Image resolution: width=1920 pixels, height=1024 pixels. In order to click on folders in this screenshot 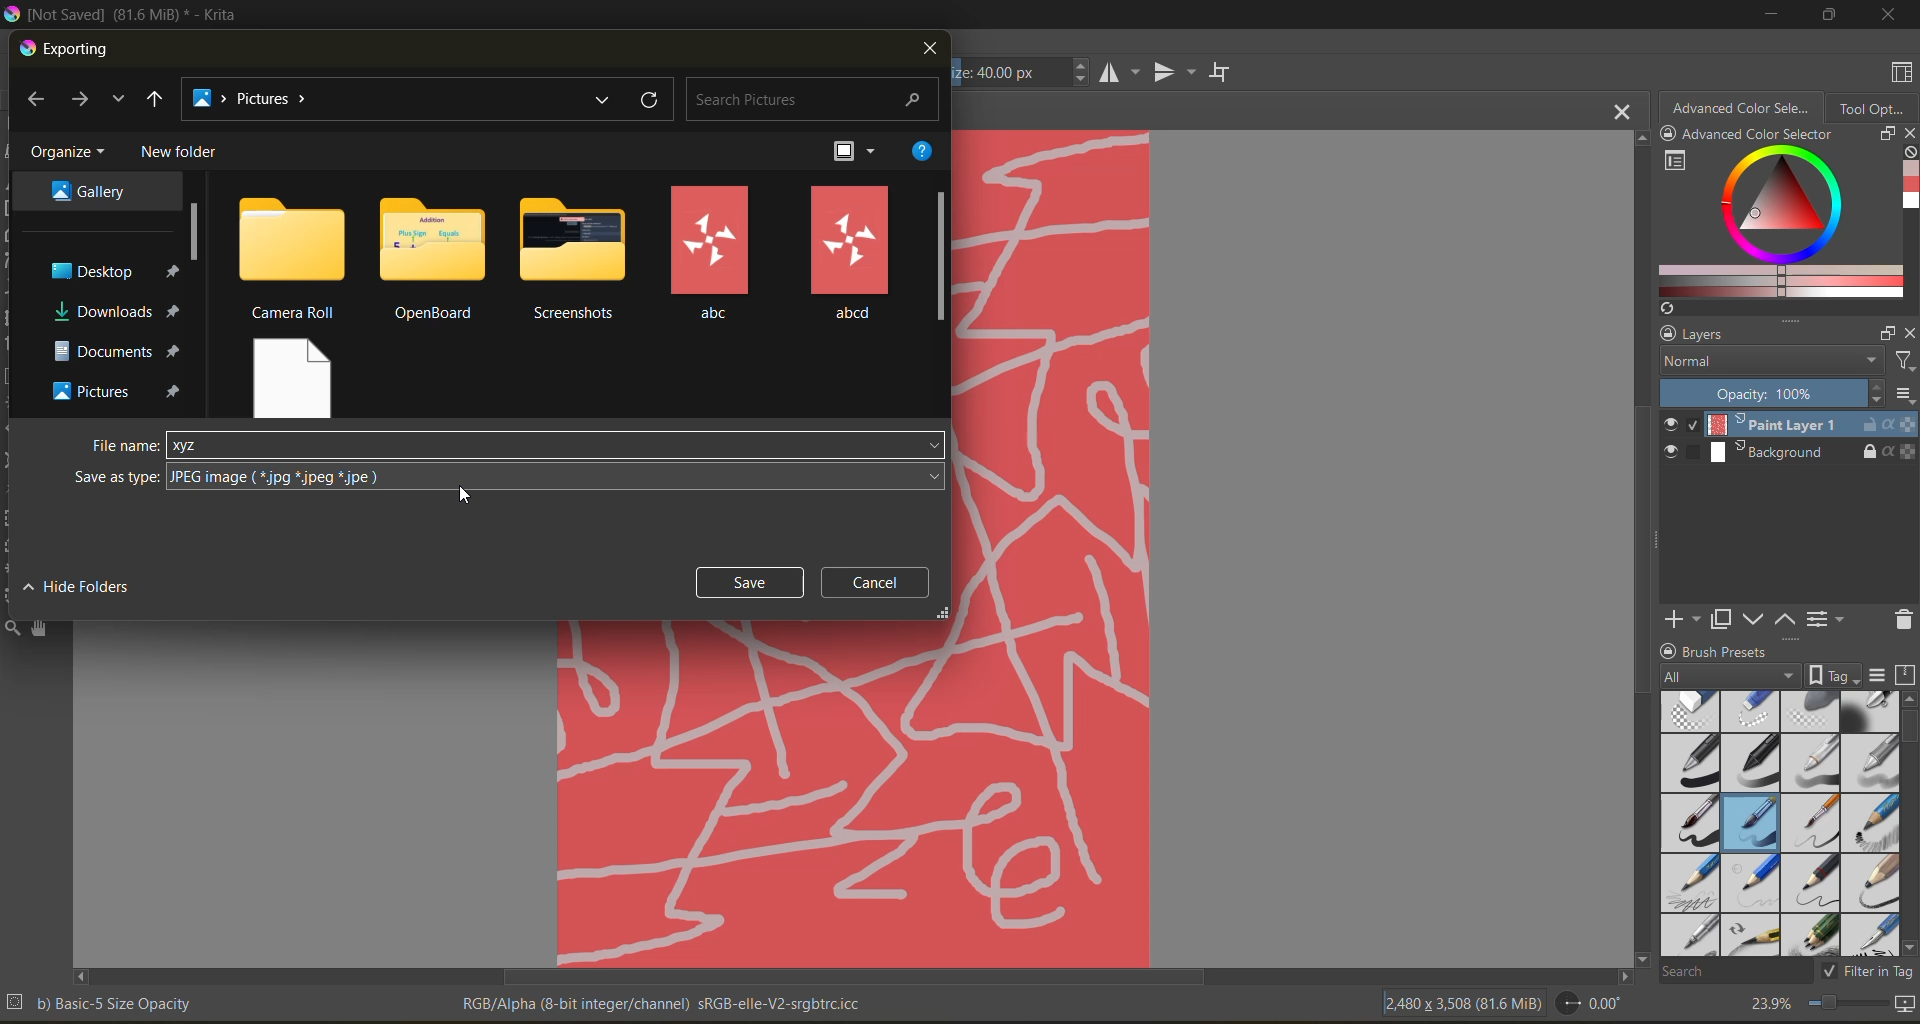, I will do `click(850, 253)`.